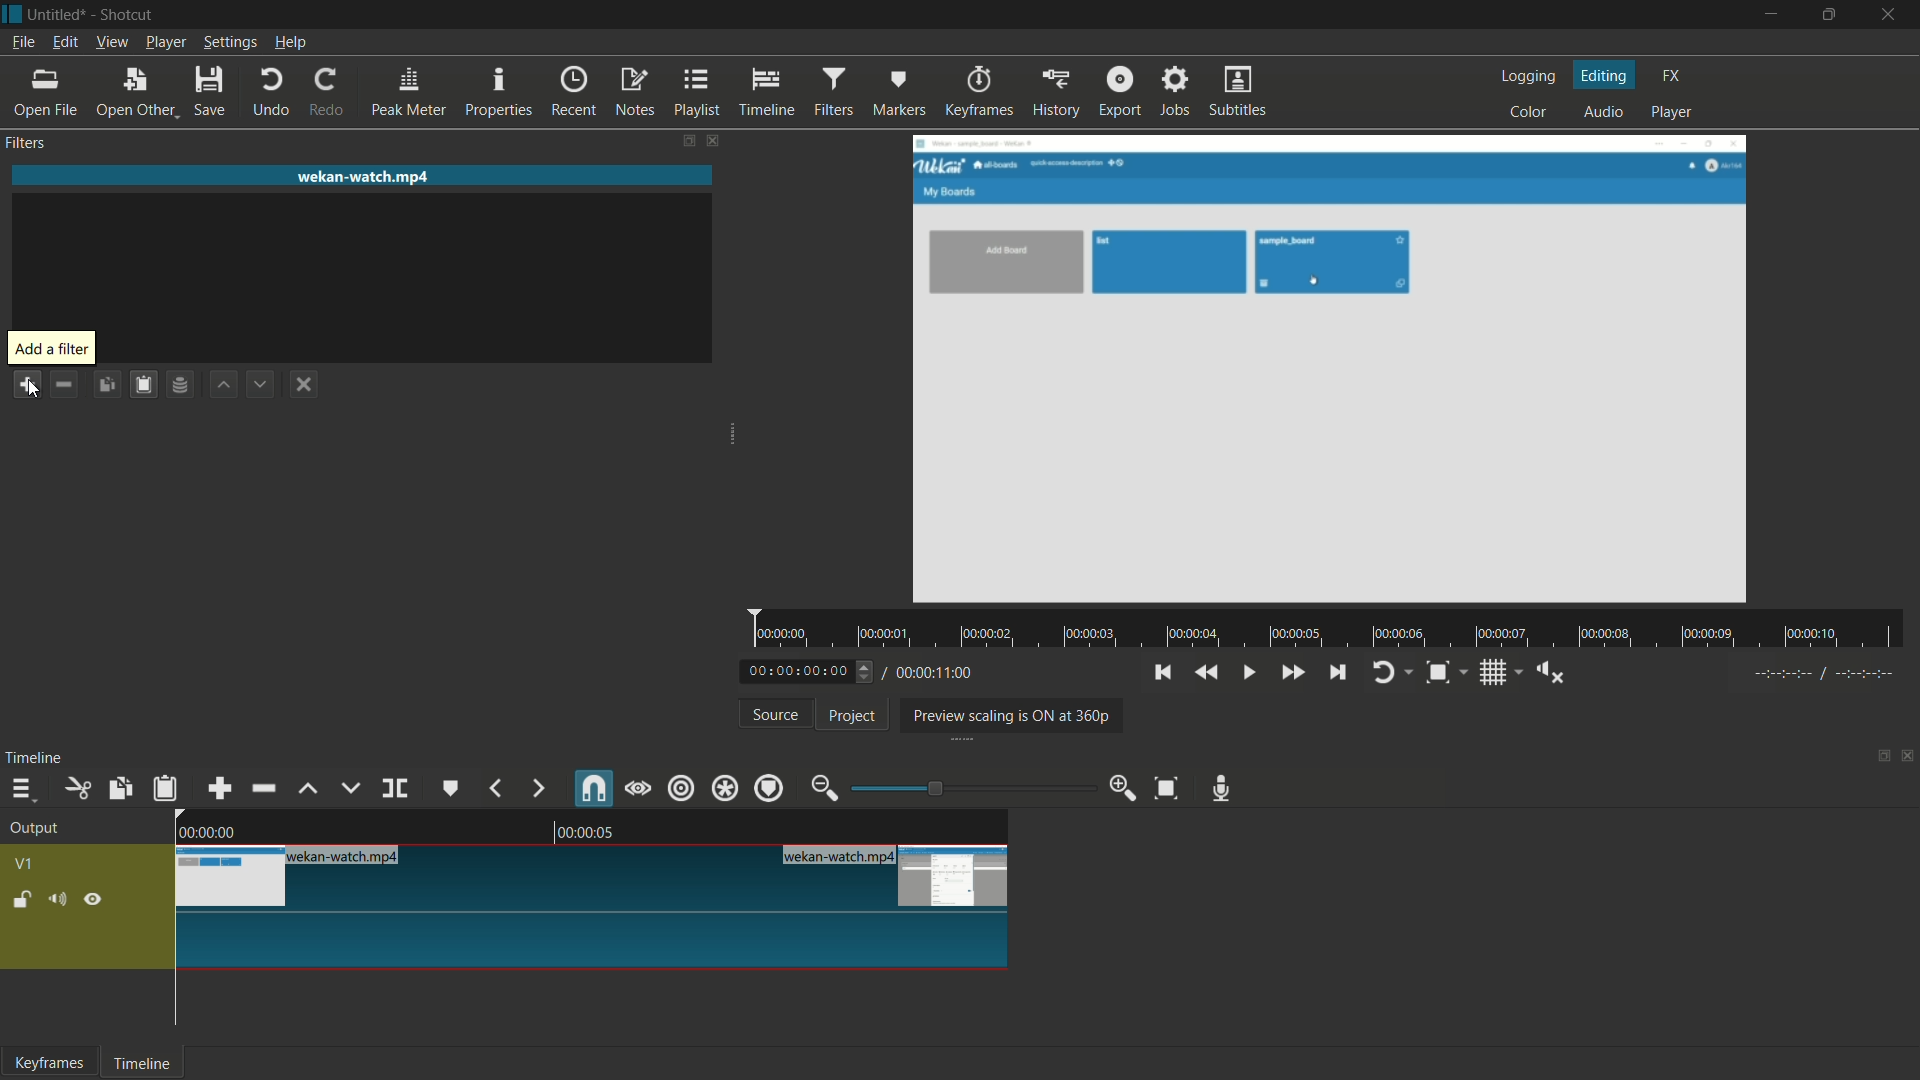 The width and height of the screenshot is (1920, 1080). What do you see at coordinates (1892, 15) in the screenshot?
I see `close app` at bounding box center [1892, 15].